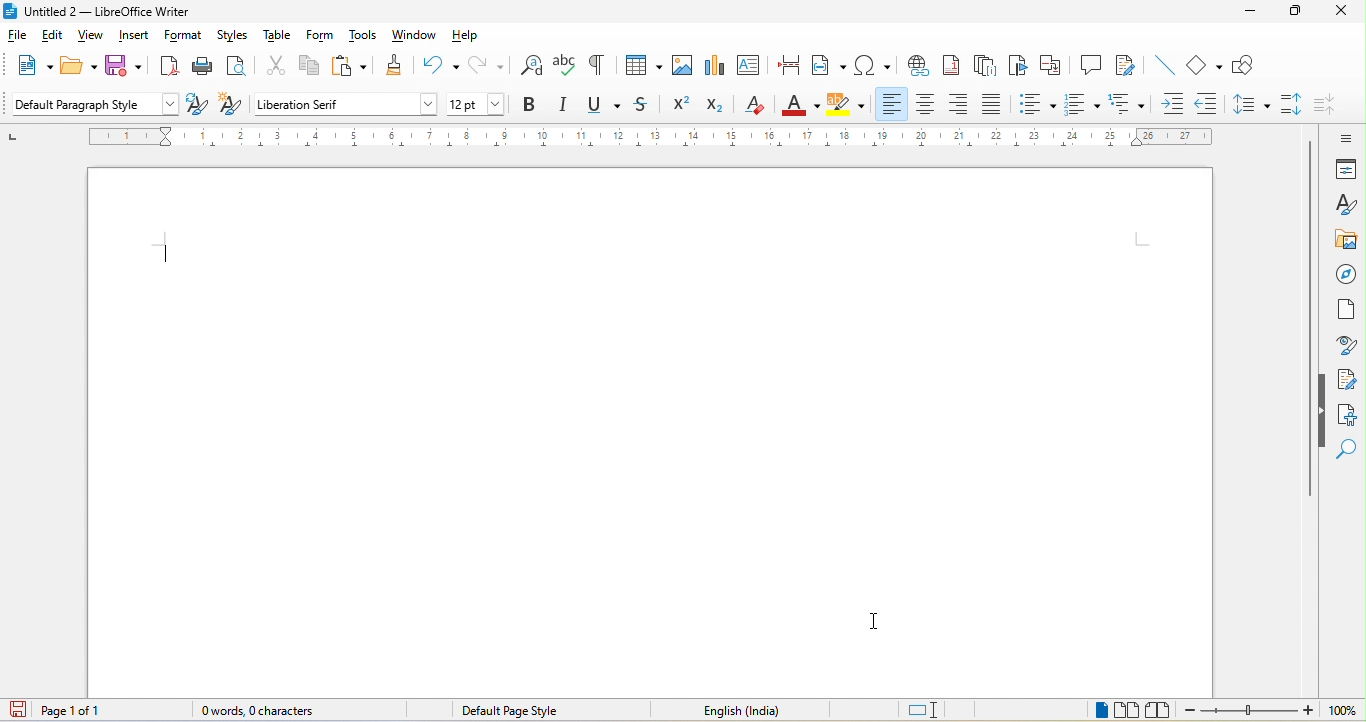 The width and height of the screenshot is (1366, 722). I want to click on minimize, so click(1250, 15).